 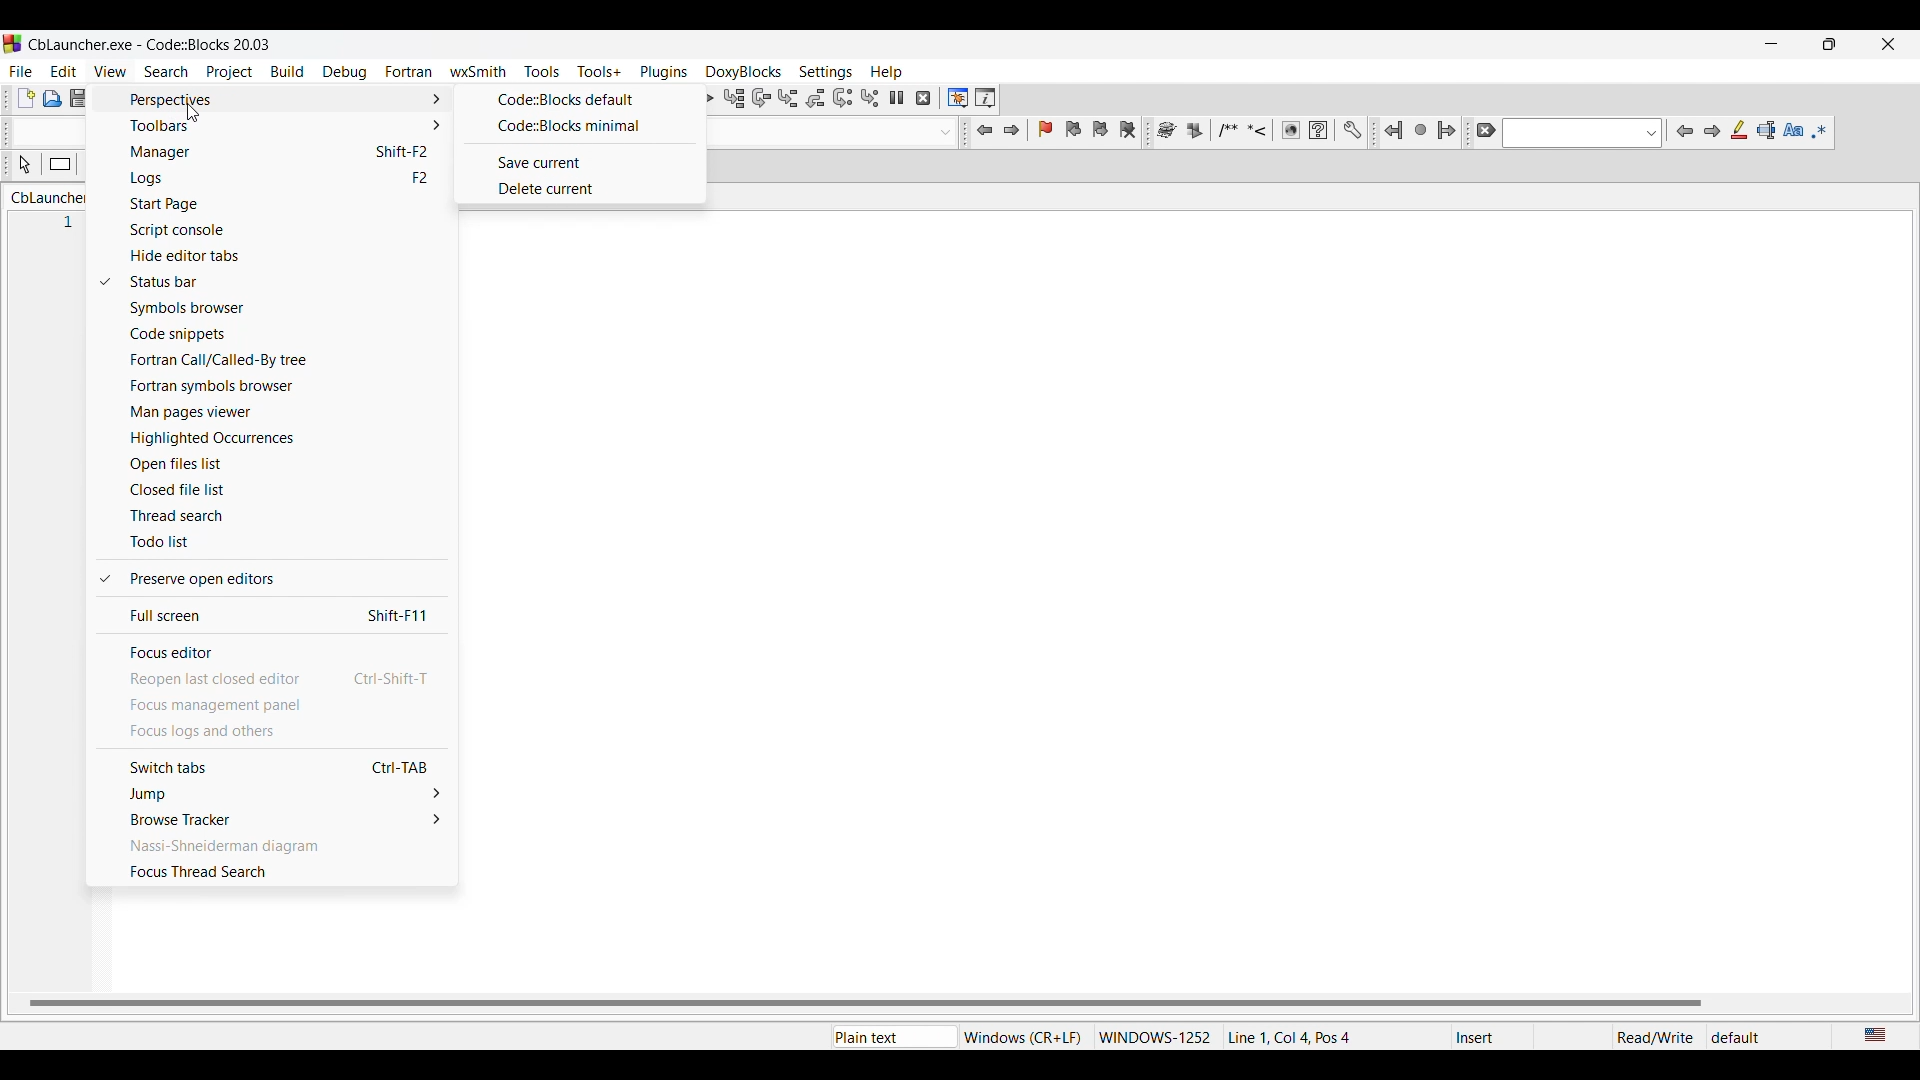 What do you see at coordinates (345, 73) in the screenshot?
I see `Debug menu` at bounding box center [345, 73].